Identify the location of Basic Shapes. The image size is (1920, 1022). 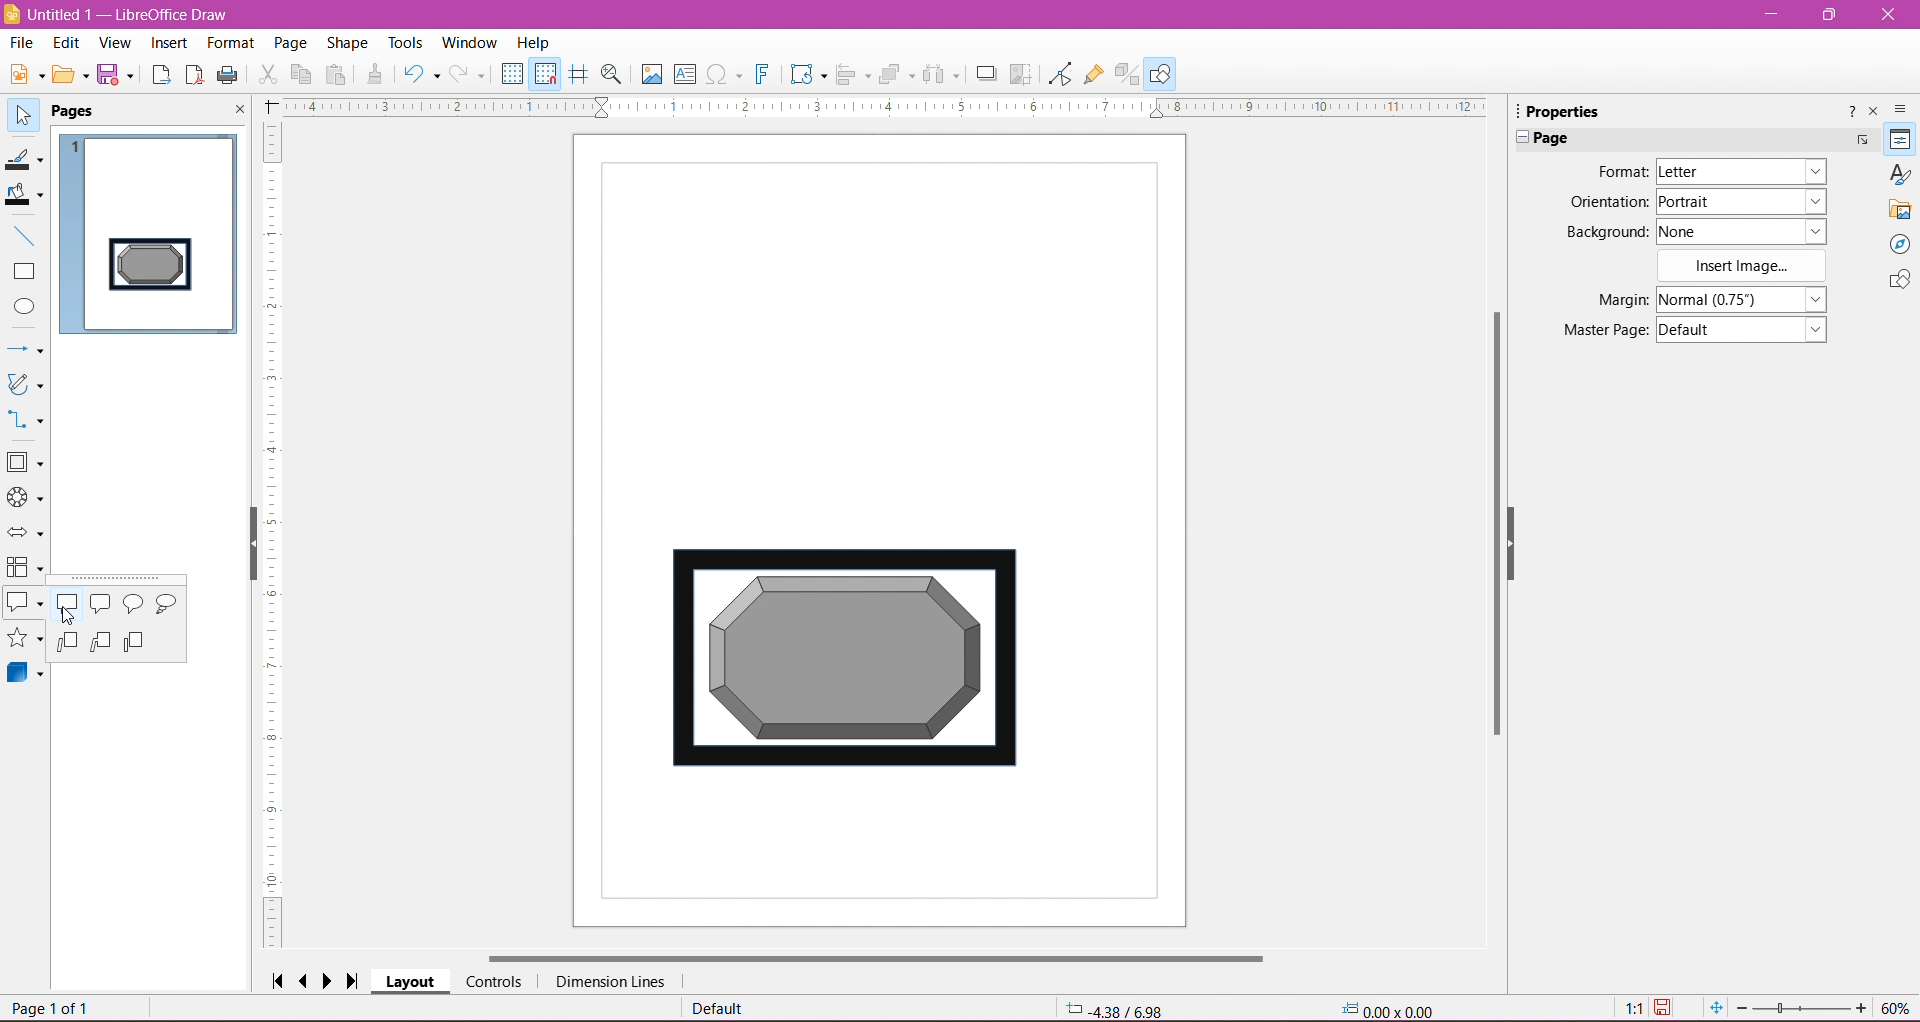
(27, 464).